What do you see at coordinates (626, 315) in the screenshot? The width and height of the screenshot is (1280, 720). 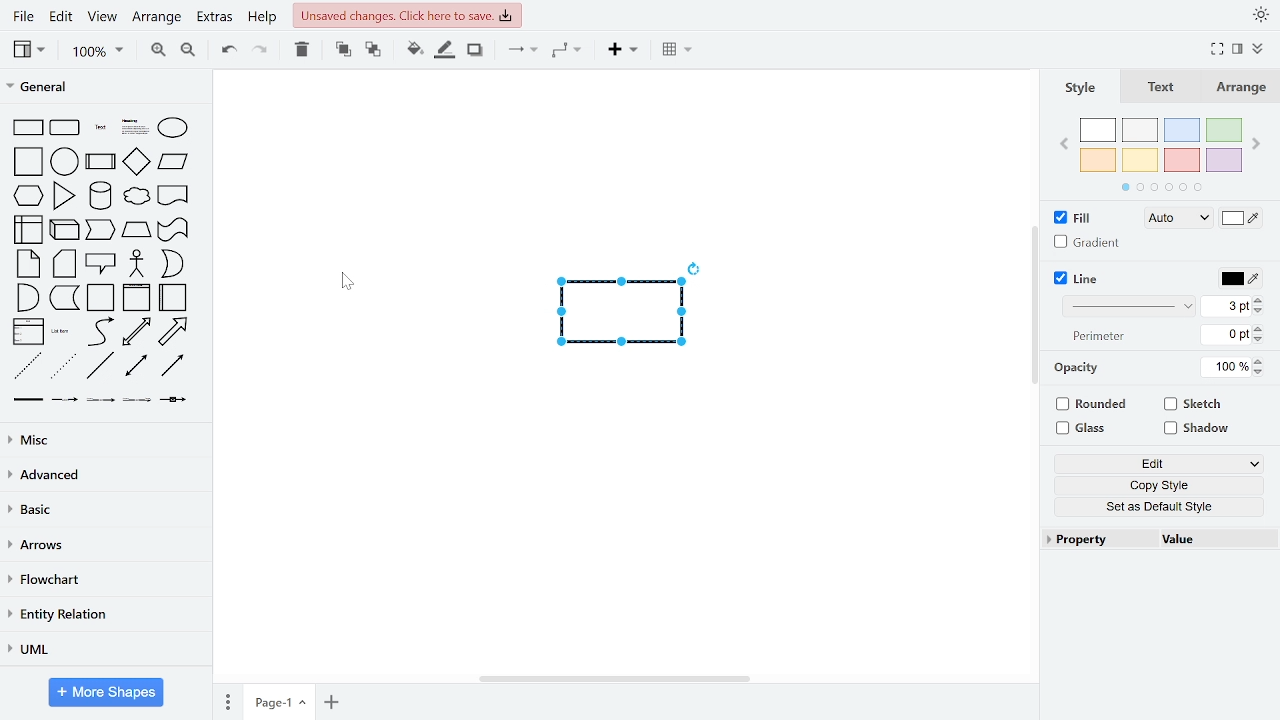 I see `Shape border thickness increased` at bounding box center [626, 315].